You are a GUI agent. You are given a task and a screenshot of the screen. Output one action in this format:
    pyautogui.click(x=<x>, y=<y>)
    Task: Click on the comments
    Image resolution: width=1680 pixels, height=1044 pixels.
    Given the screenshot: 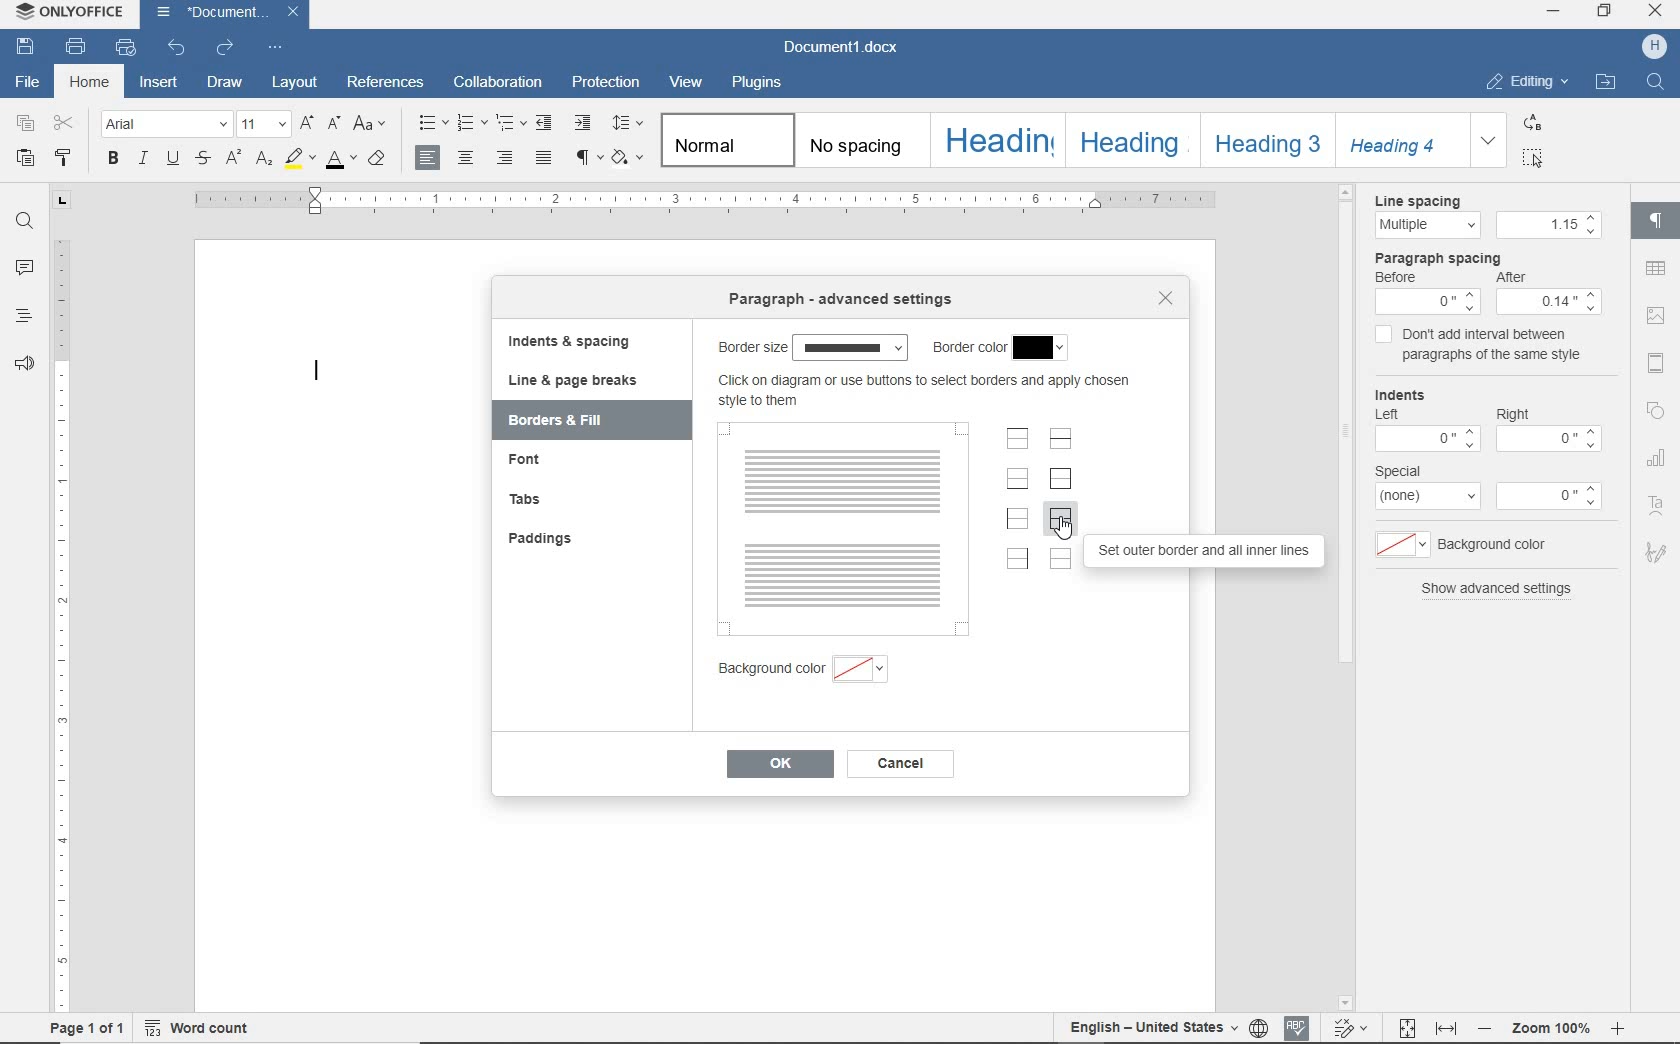 What is the action you would take?
    pyautogui.click(x=24, y=270)
    